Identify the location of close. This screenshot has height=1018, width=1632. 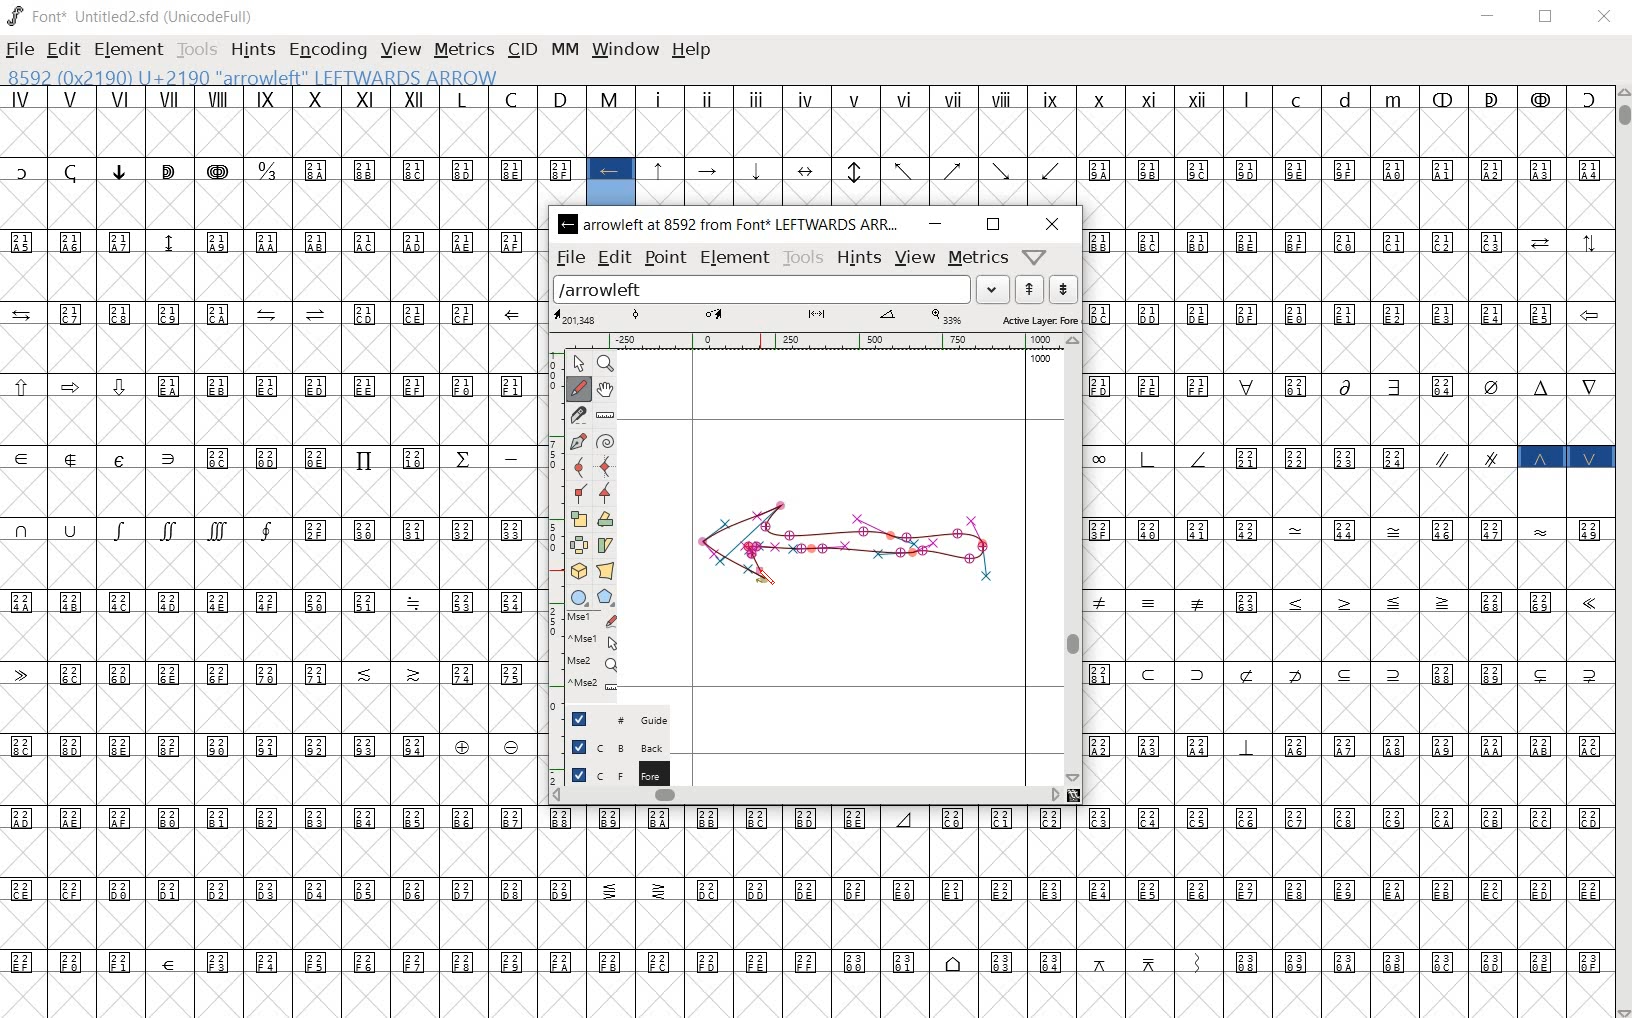
(1050, 224).